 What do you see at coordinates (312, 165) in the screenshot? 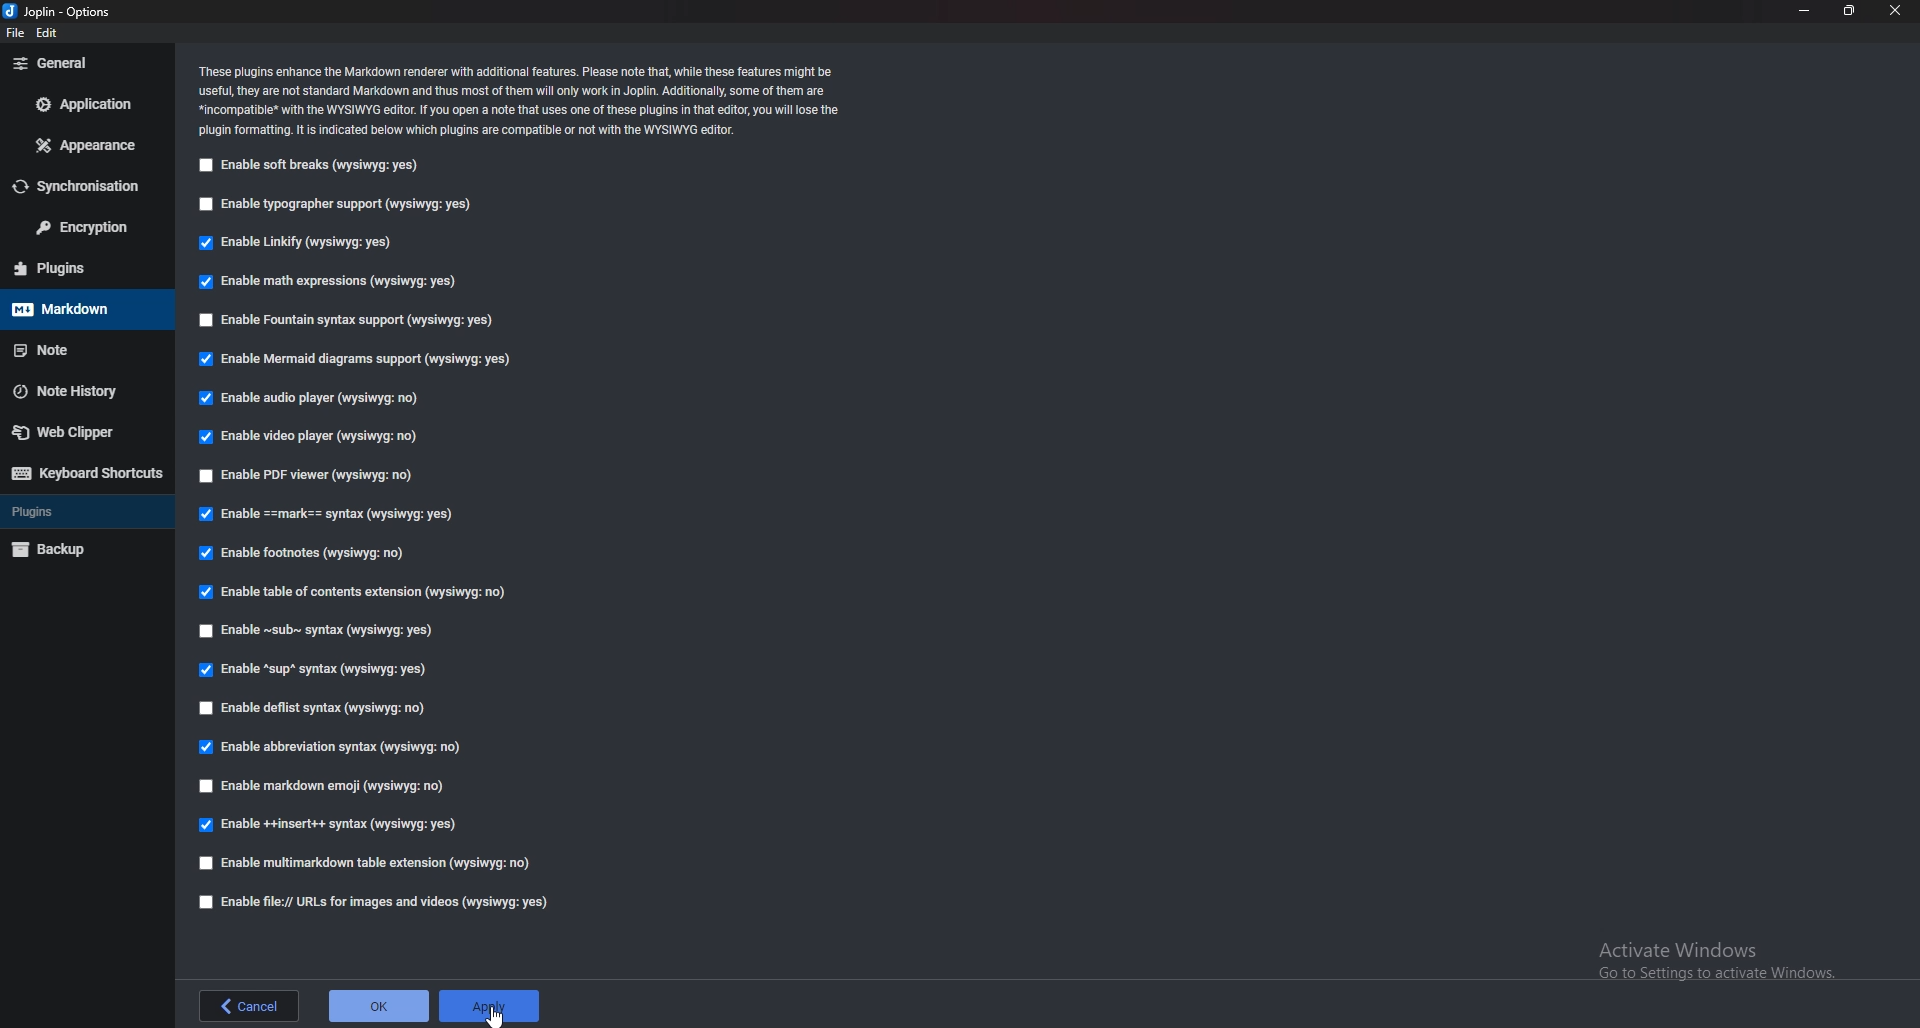
I see `Enable soft breaks` at bounding box center [312, 165].